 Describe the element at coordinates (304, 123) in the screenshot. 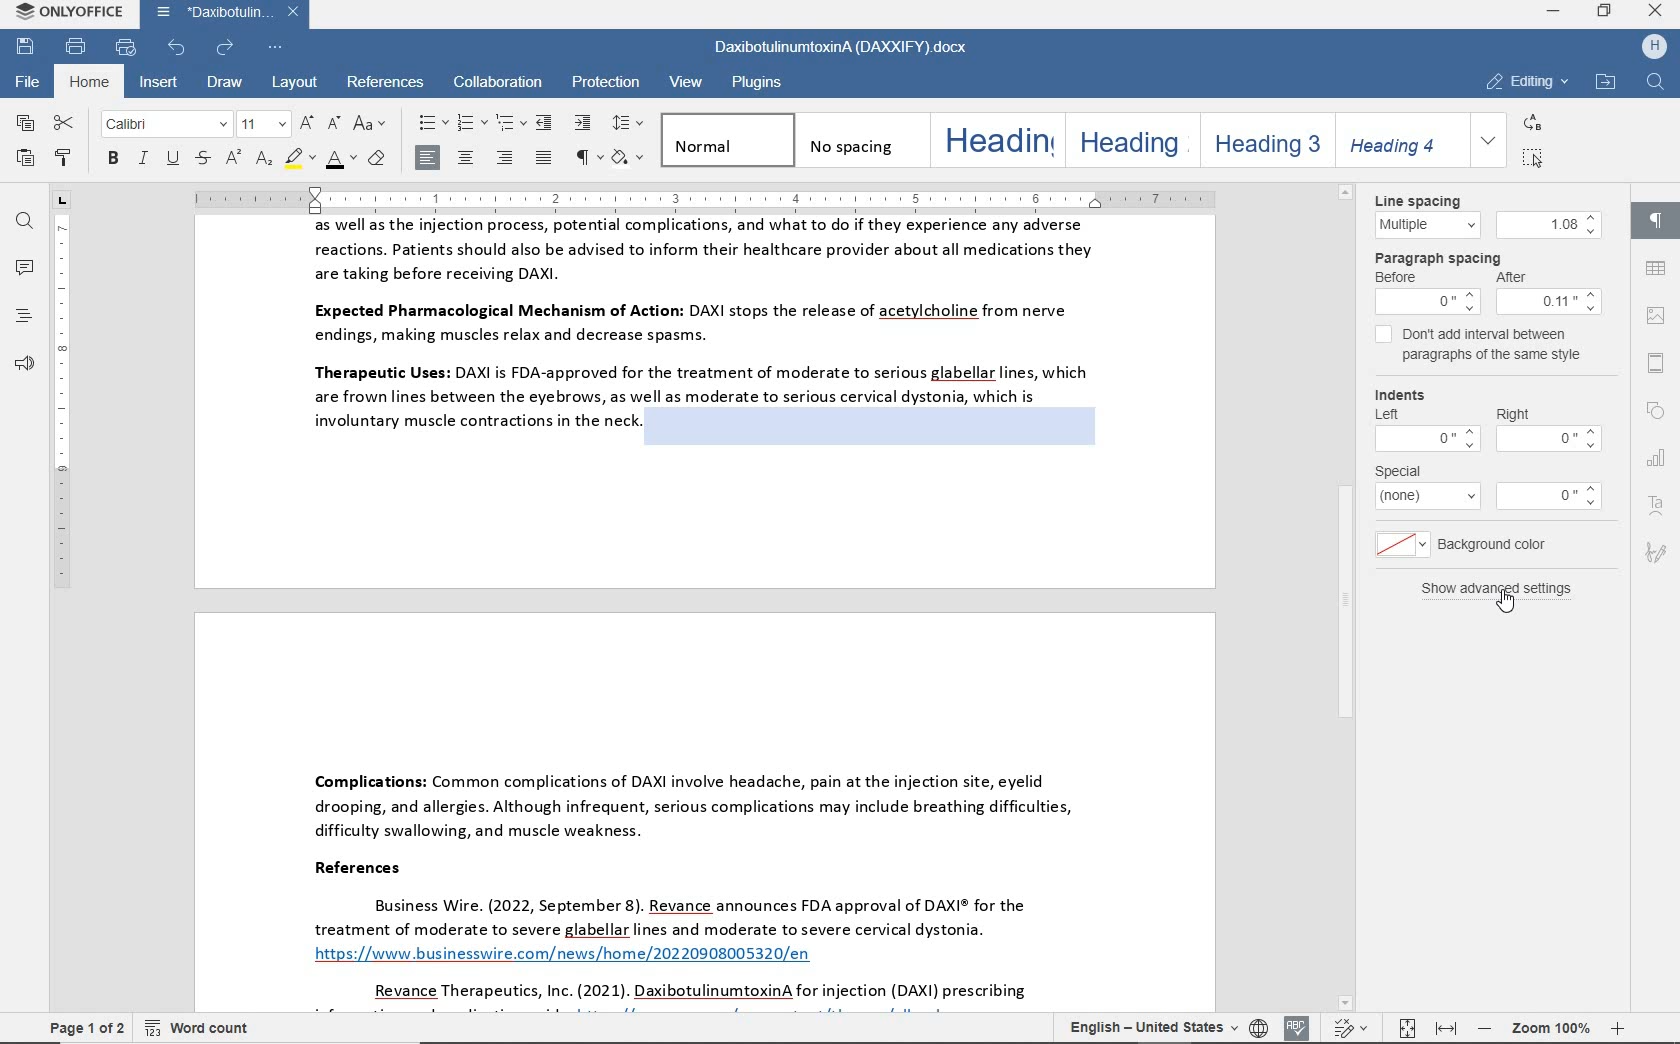

I see `increment font size` at that location.